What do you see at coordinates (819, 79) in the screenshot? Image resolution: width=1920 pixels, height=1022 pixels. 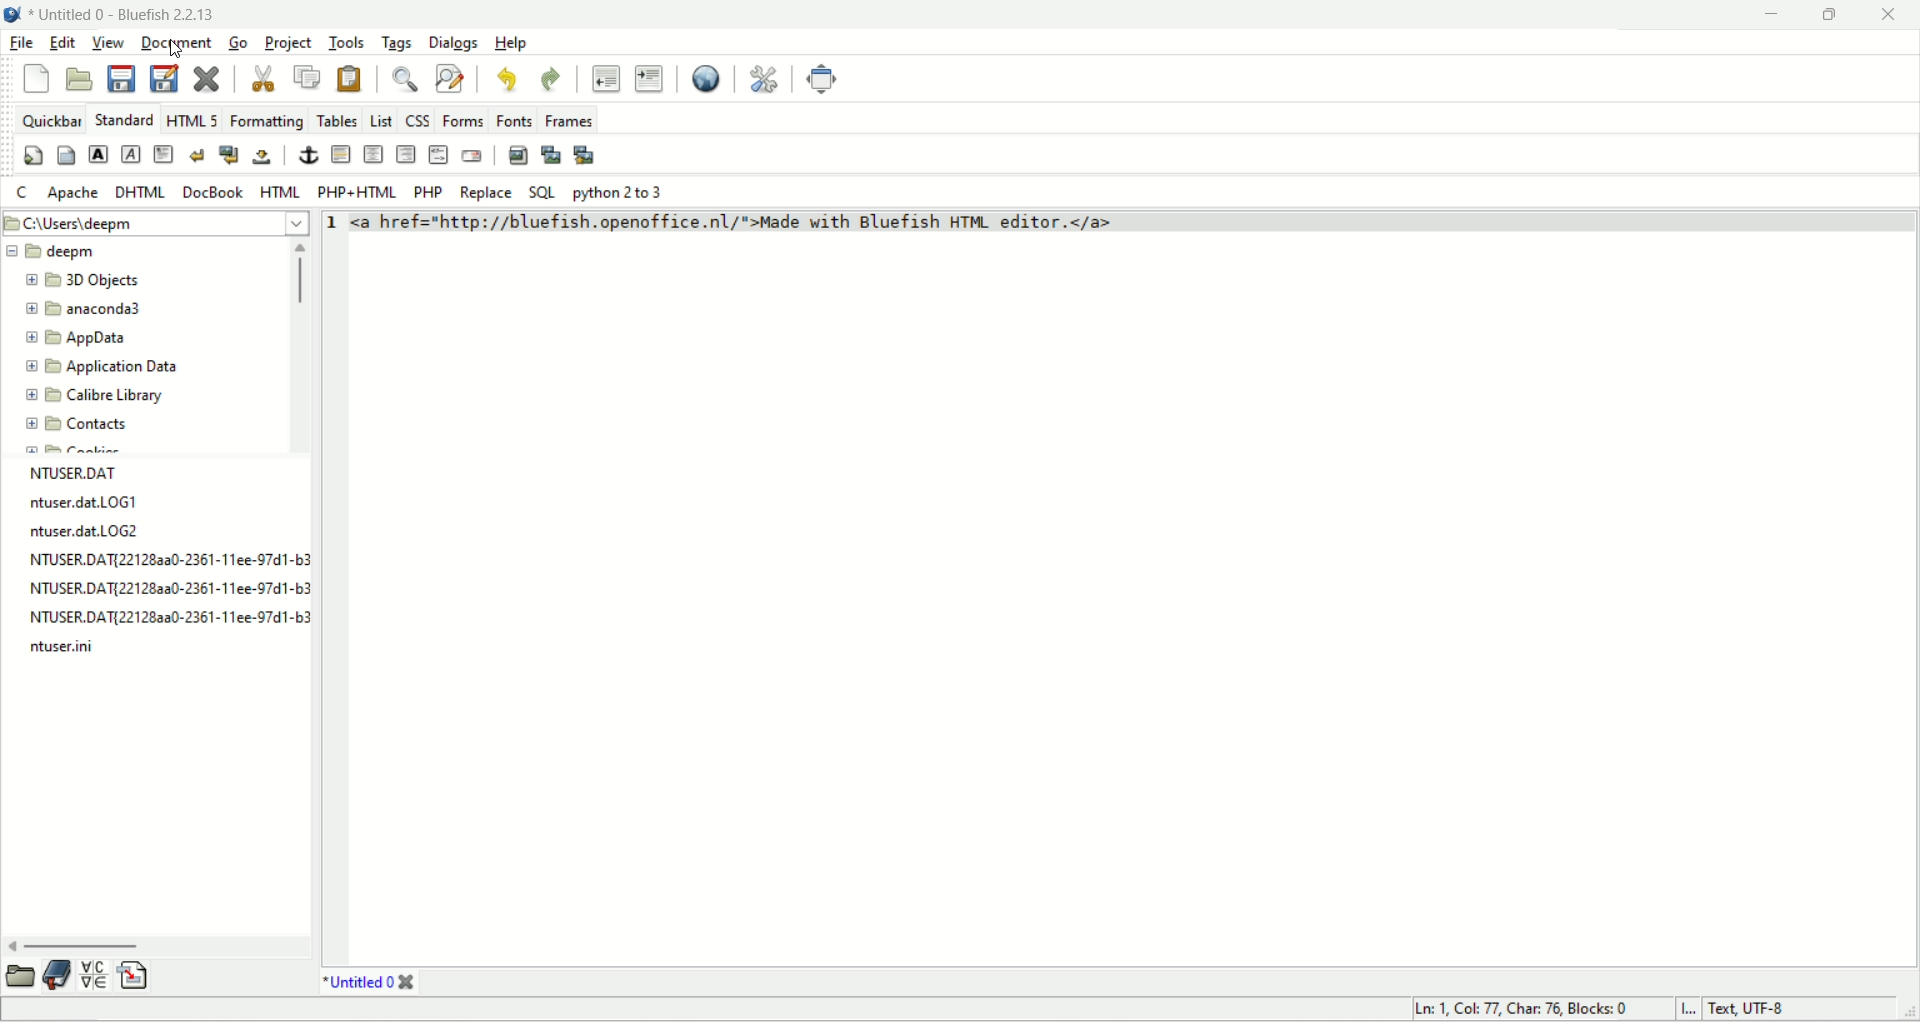 I see `fullscreen` at bounding box center [819, 79].